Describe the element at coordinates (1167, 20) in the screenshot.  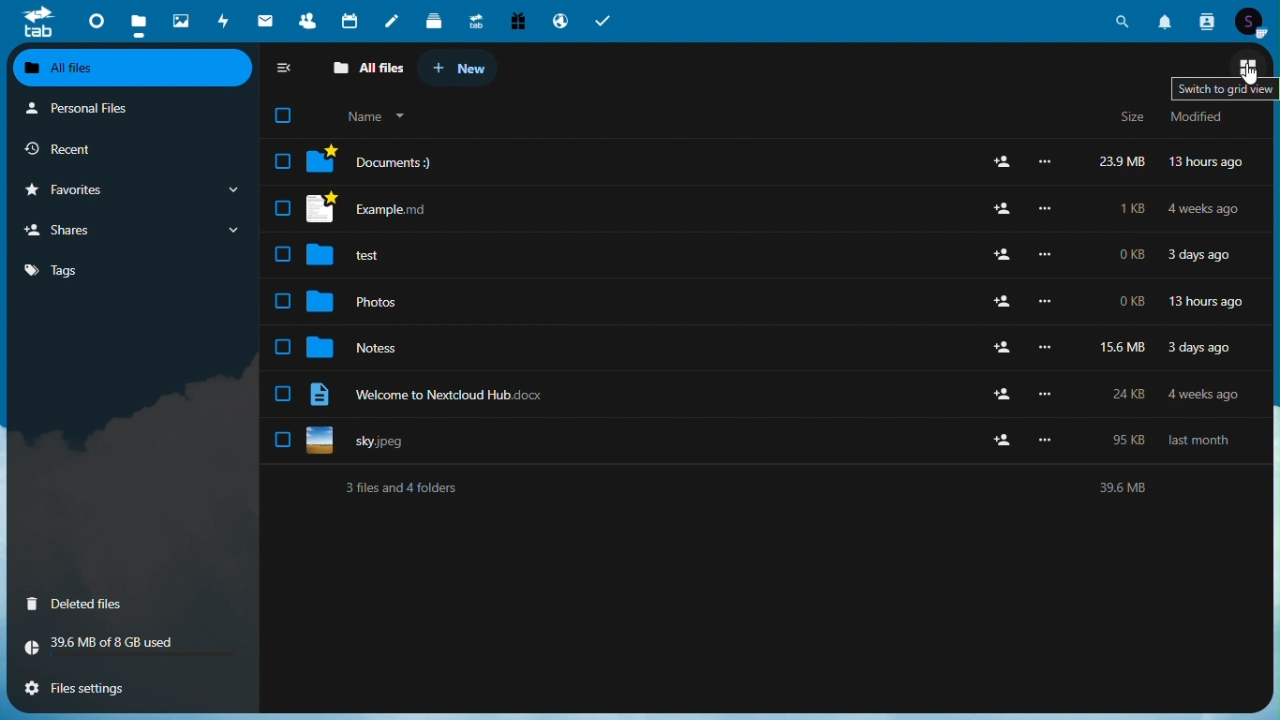
I see `Notifications` at that location.